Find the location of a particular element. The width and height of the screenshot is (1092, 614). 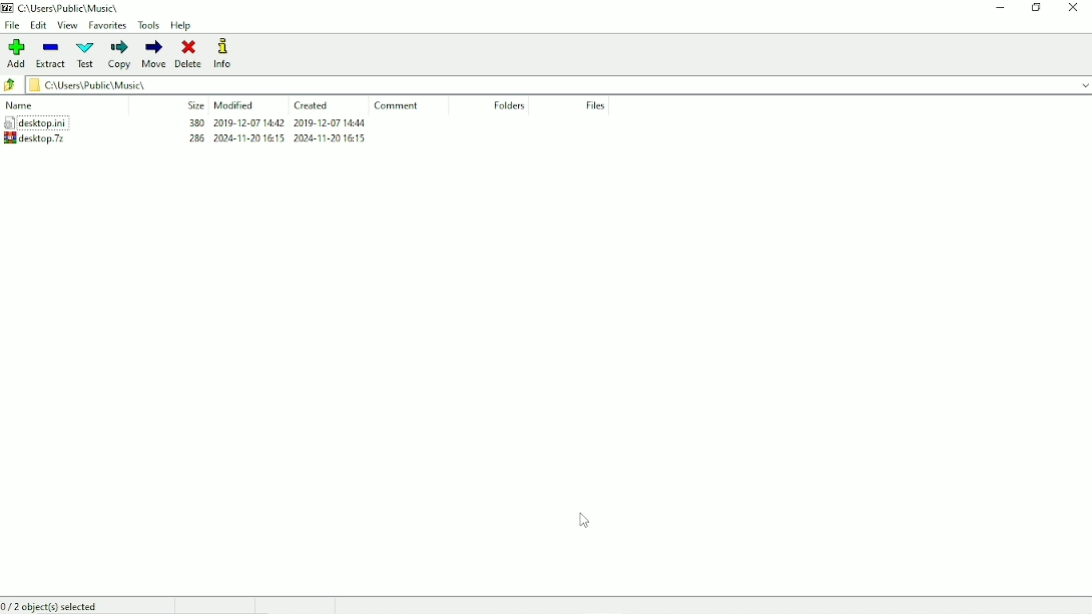

File location is located at coordinates (70, 8).